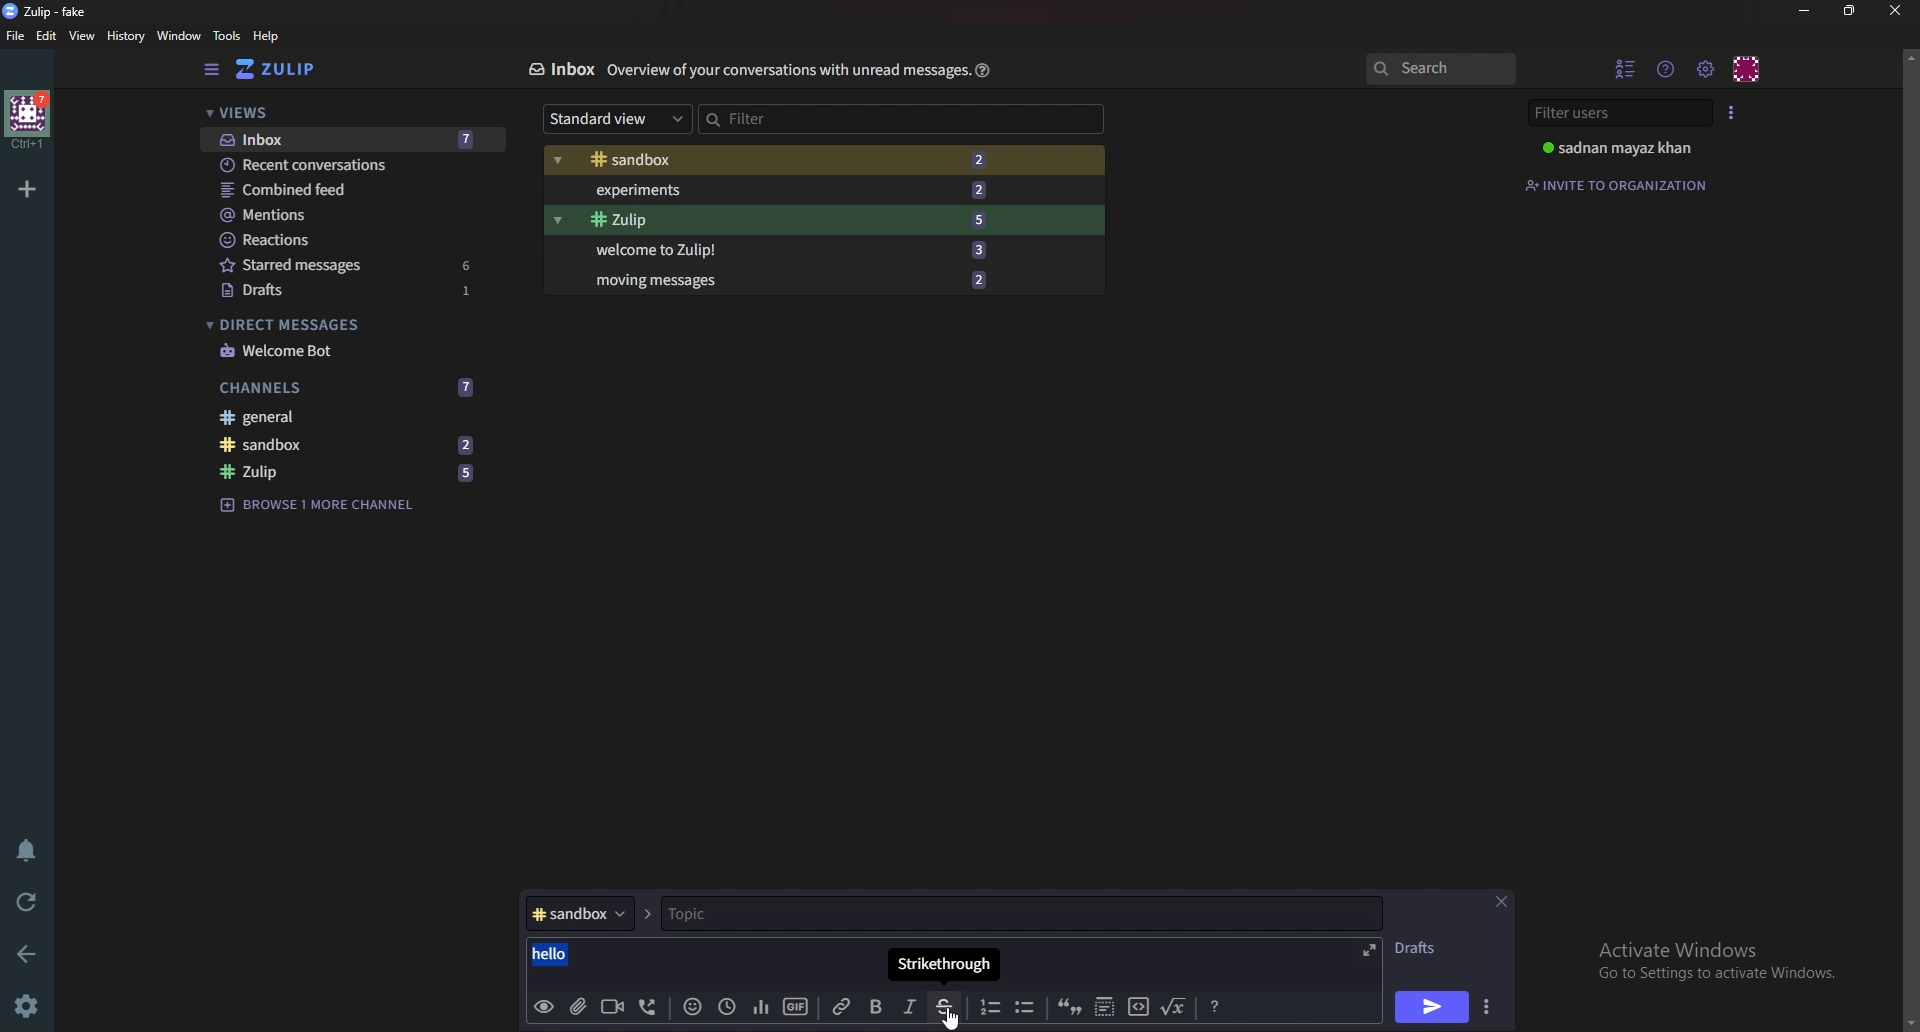  Describe the element at coordinates (1069, 1008) in the screenshot. I see `quote` at that location.